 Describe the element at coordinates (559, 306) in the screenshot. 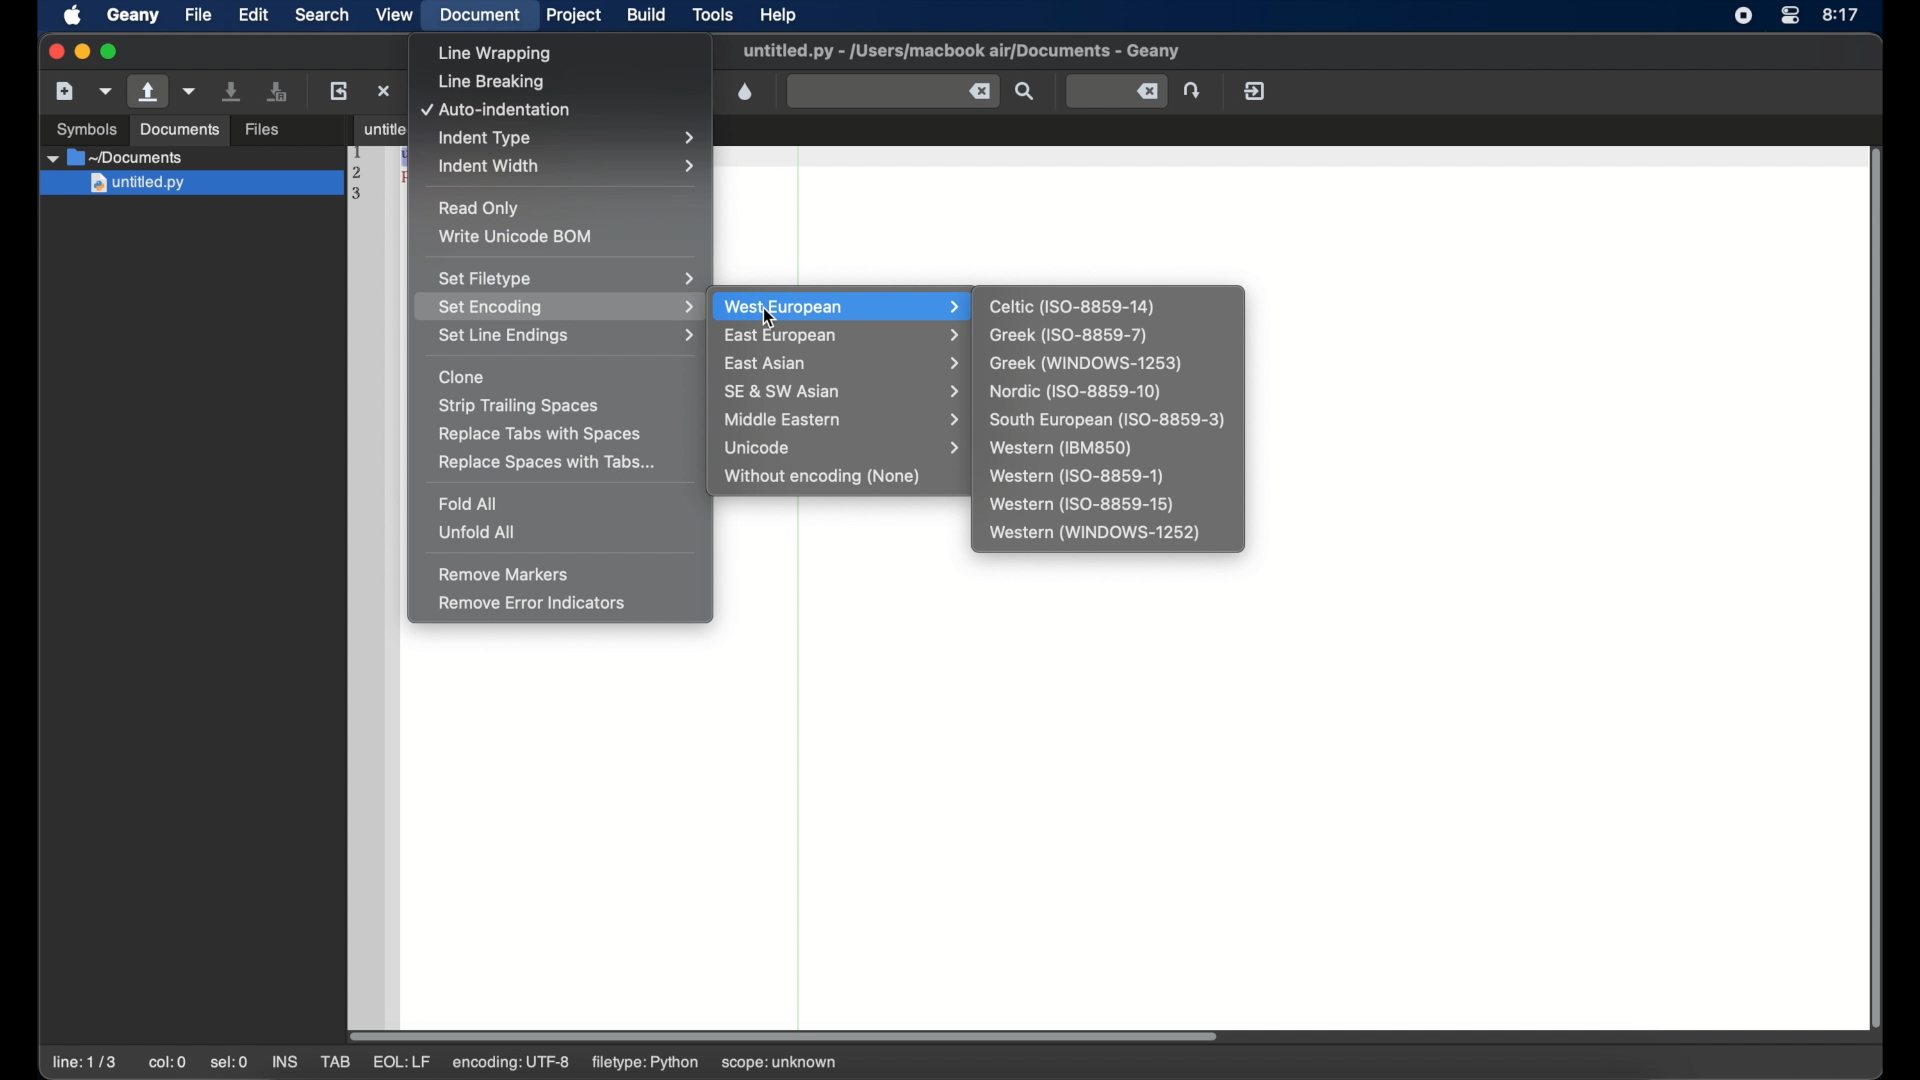

I see `set encoding menu highlighted` at that location.